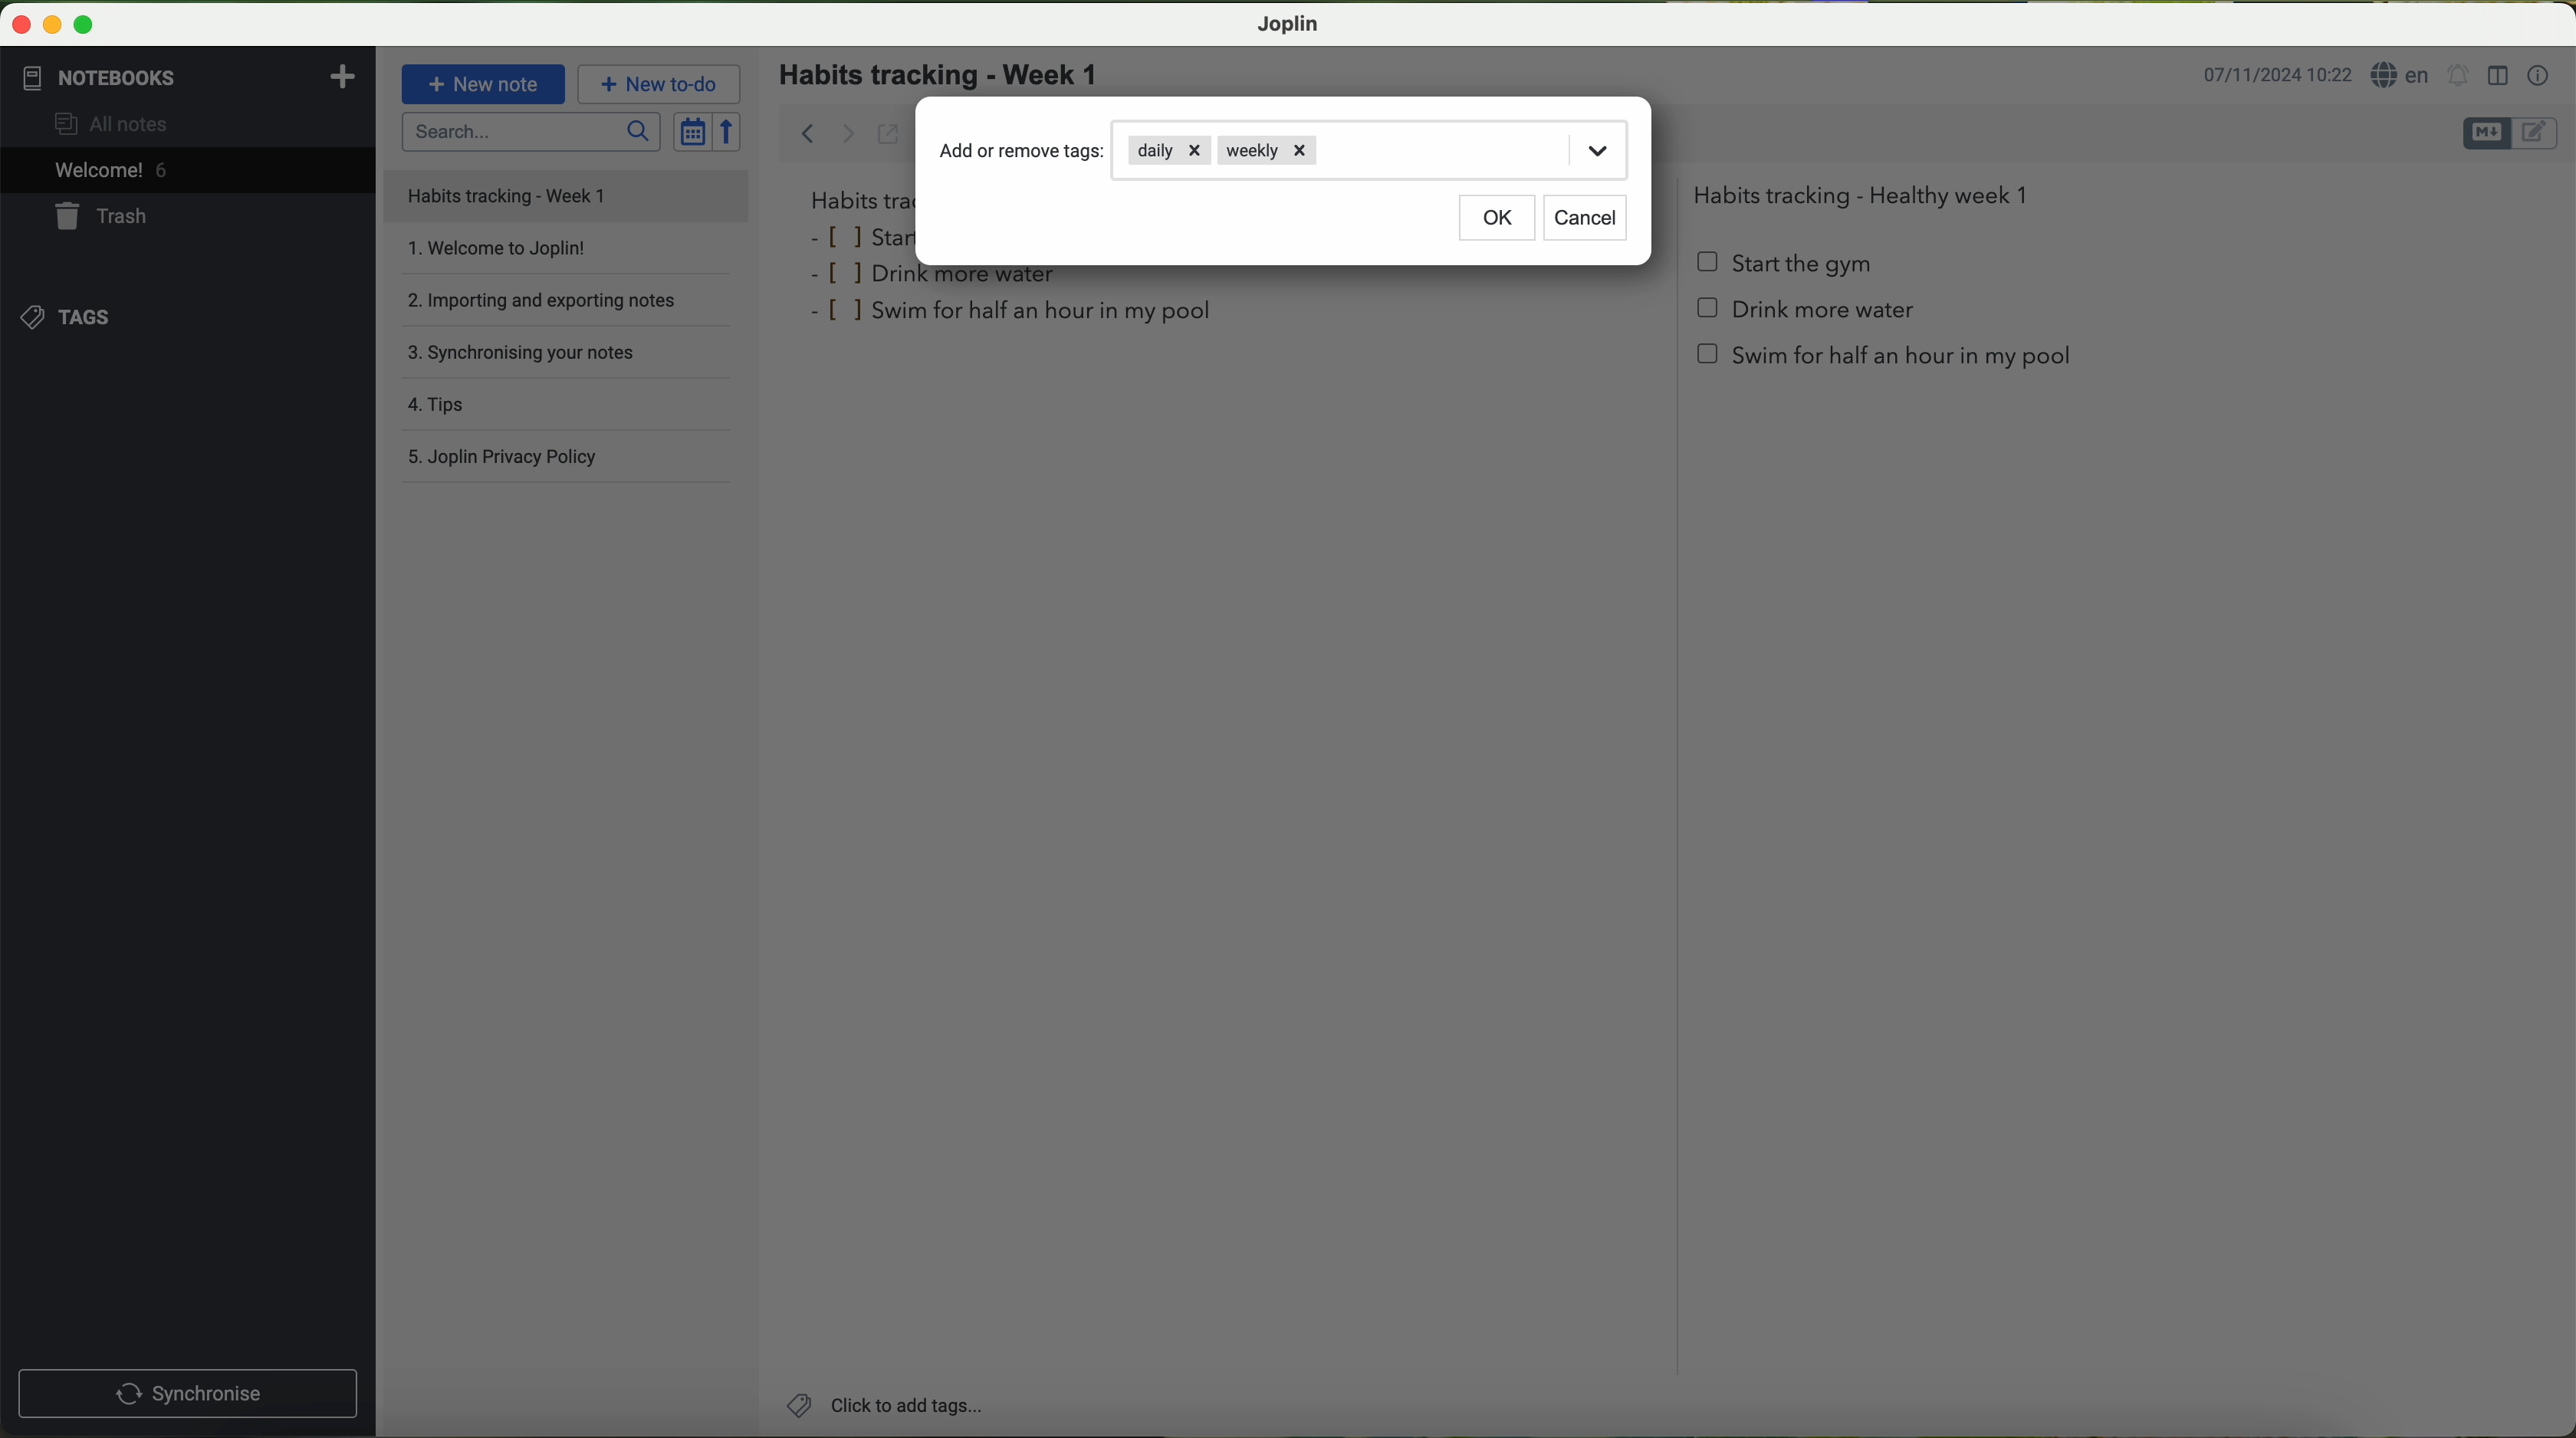 This screenshot has height=1438, width=2576. What do you see at coordinates (951, 76) in the screenshot?
I see `habits tracking - week 1` at bounding box center [951, 76].